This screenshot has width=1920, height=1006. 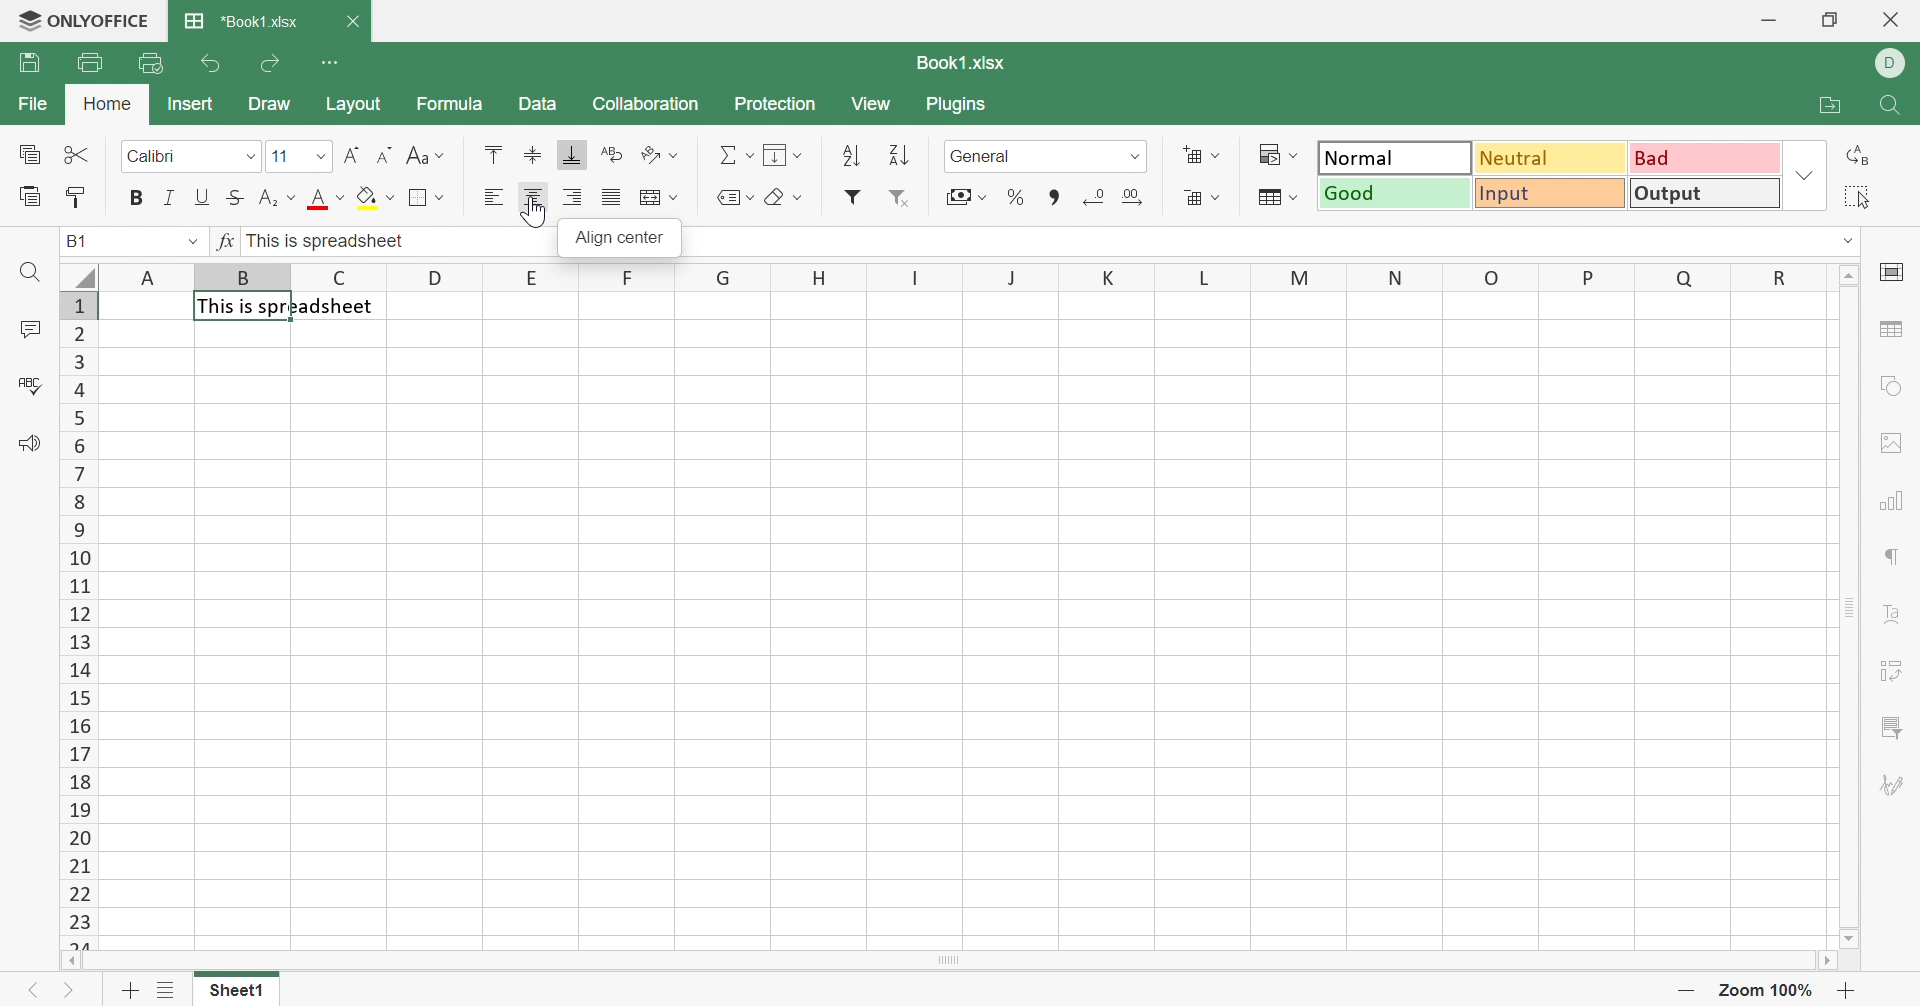 What do you see at coordinates (1188, 152) in the screenshot?
I see `Insert cells` at bounding box center [1188, 152].